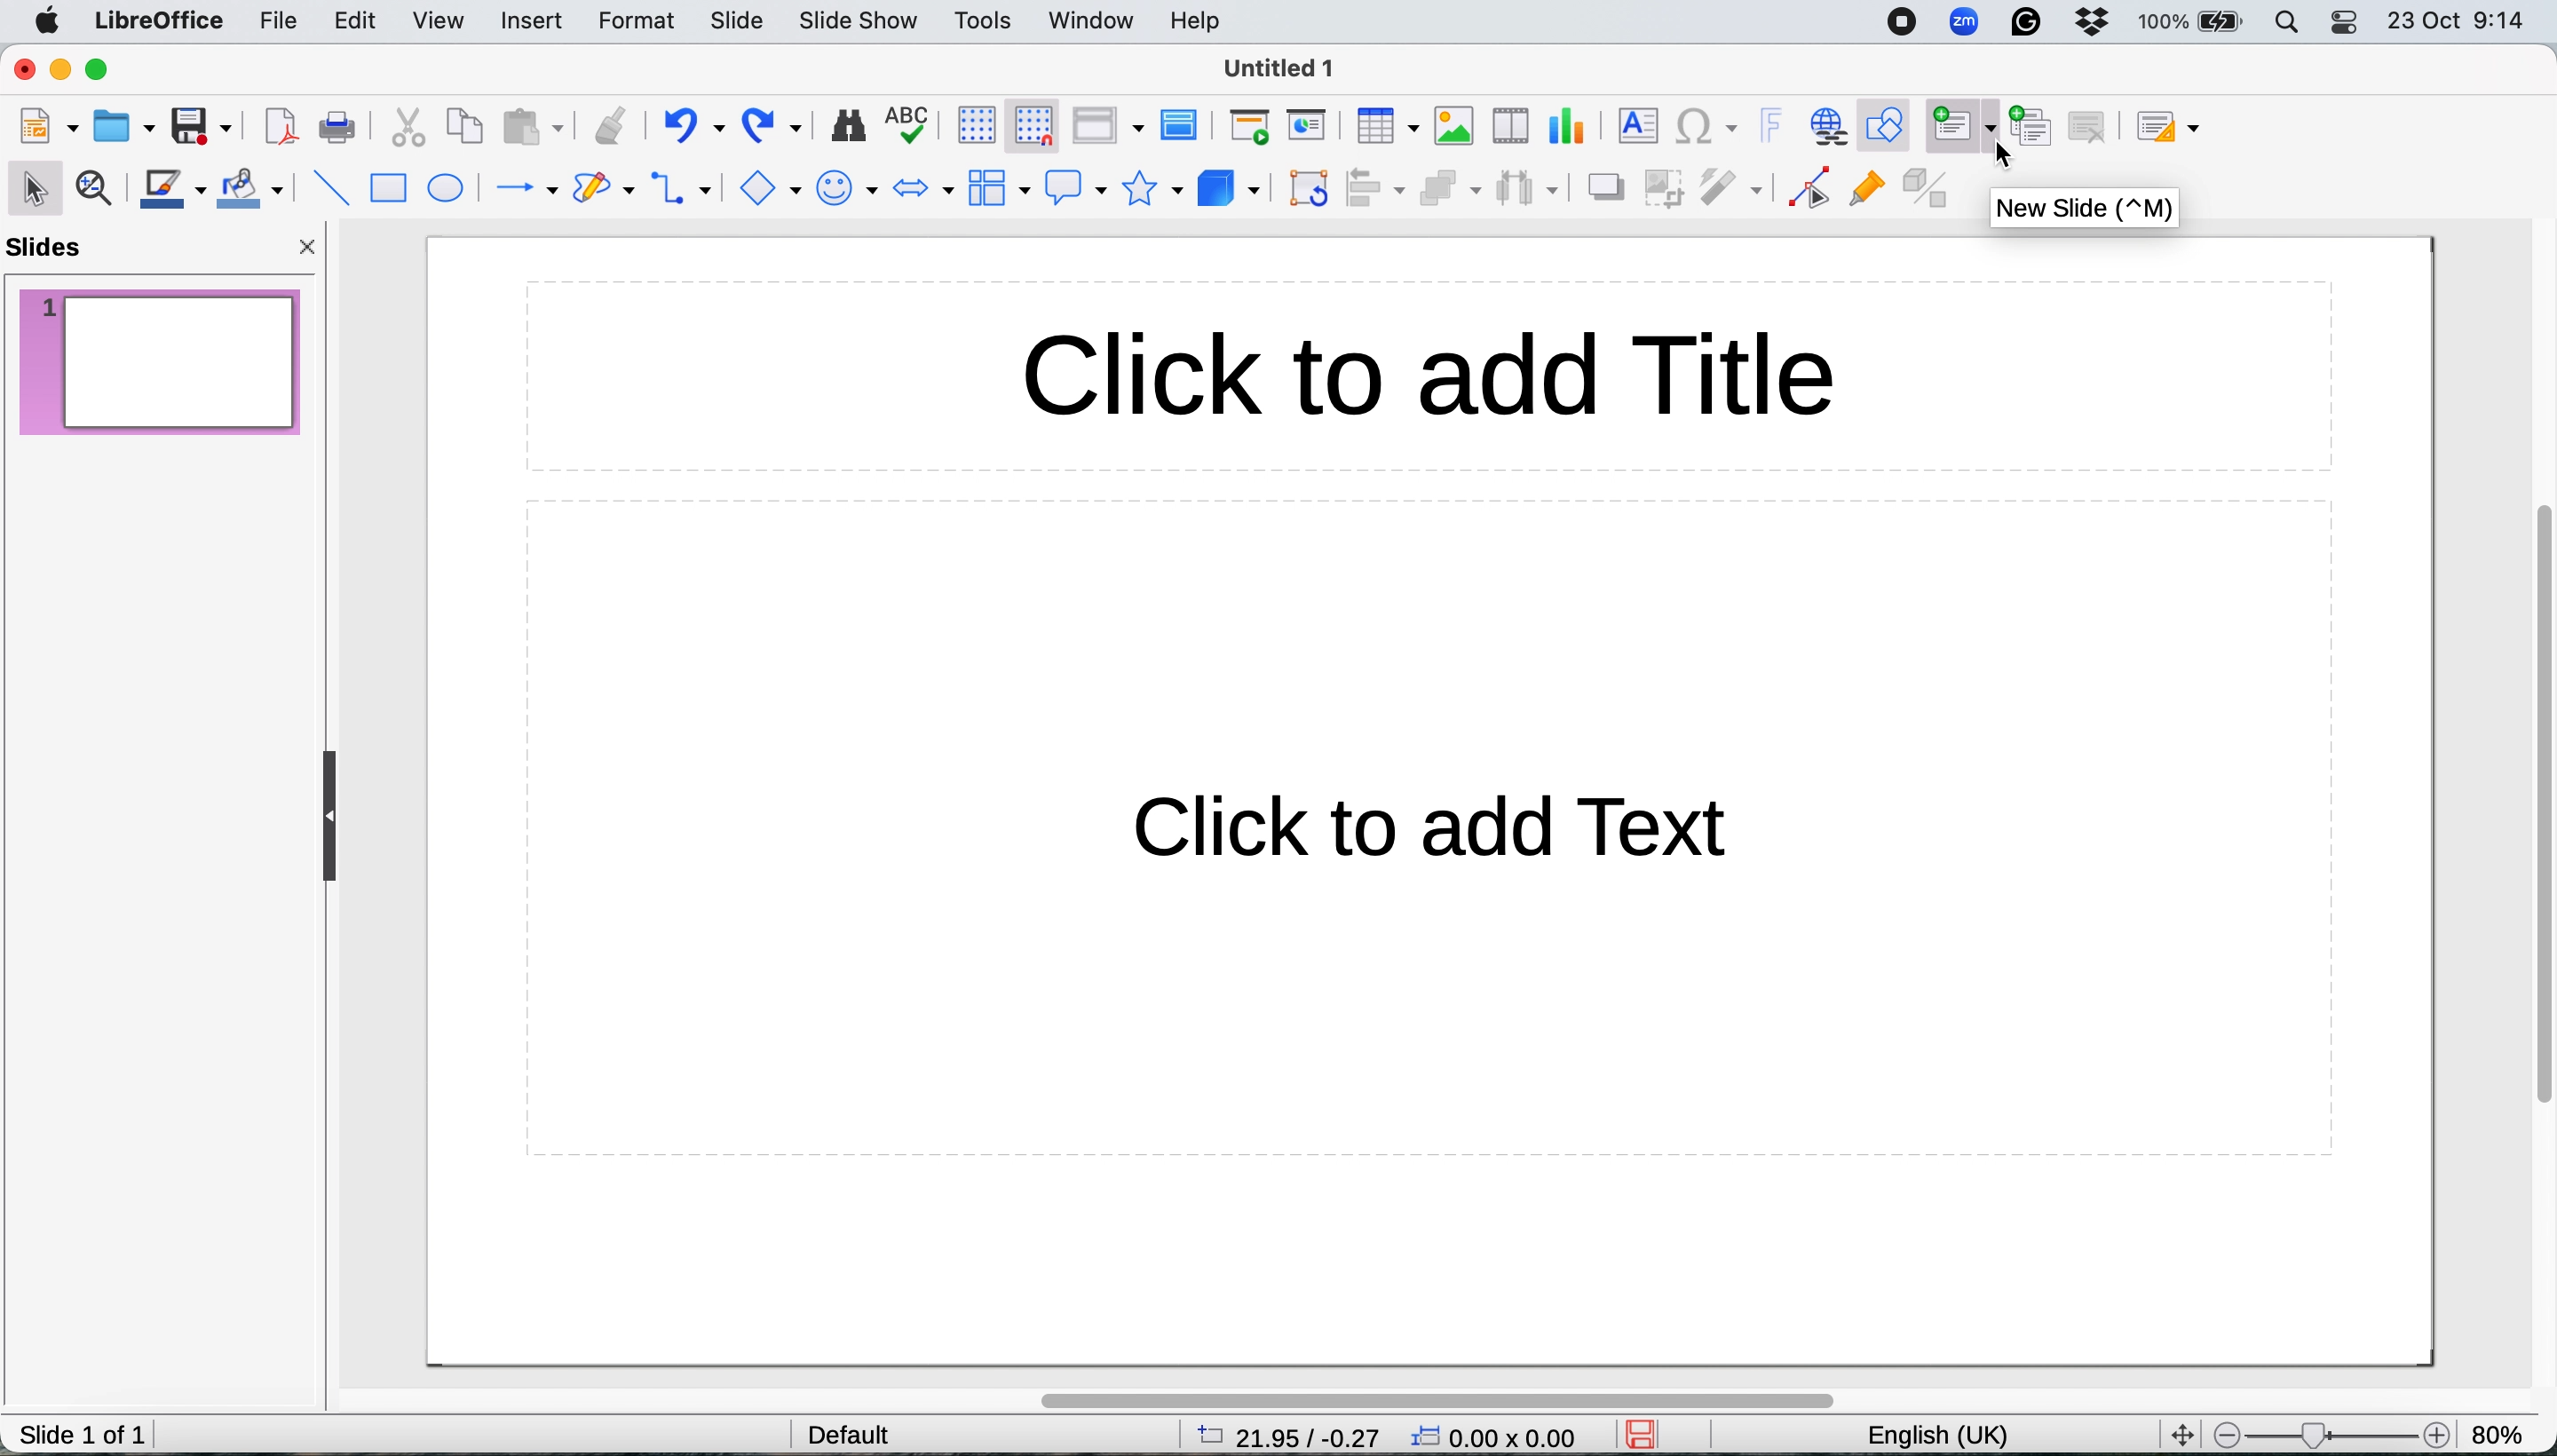 The height and width of the screenshot is (1456, 2557). What do you see at coordinates (322, 818) in the screenshot?
I see `collapse` at bounding box center [322, 818].